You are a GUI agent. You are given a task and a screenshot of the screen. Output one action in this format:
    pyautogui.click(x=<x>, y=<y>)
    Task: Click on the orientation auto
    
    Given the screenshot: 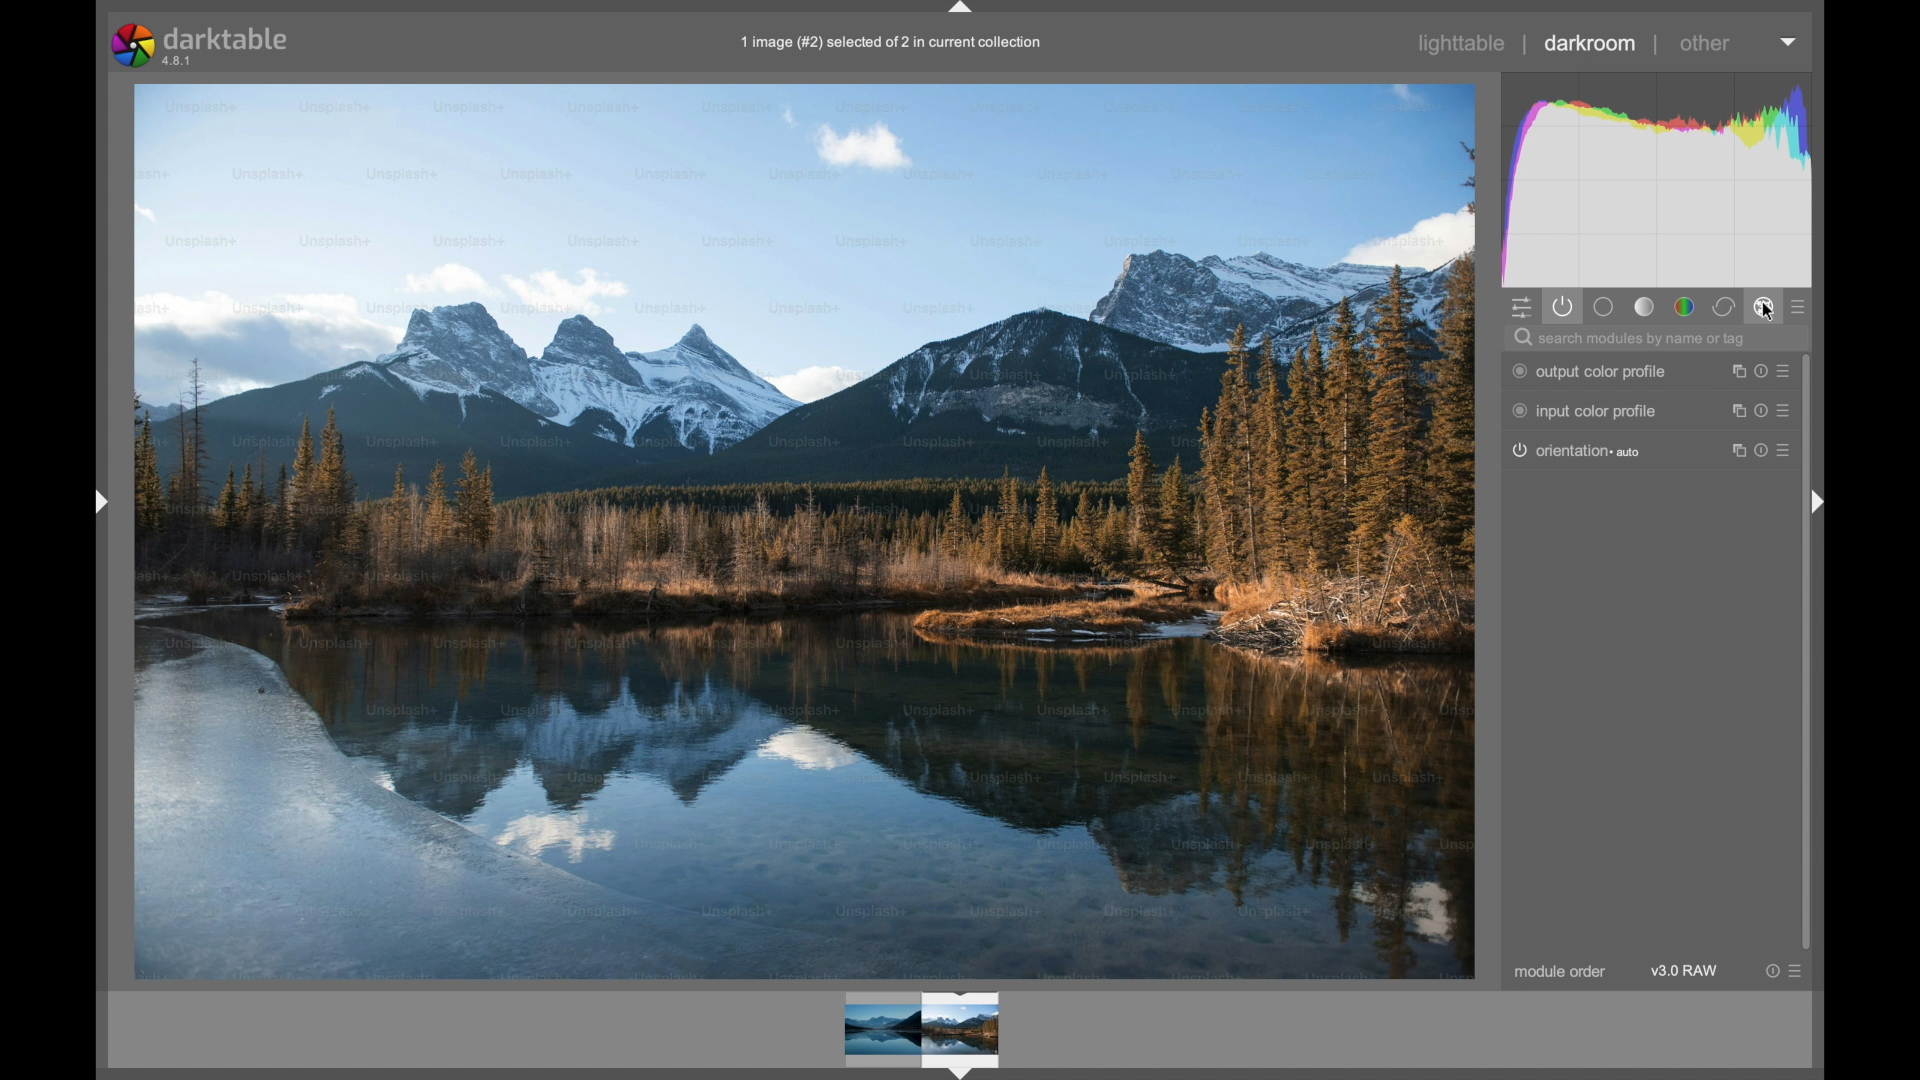 What is the action you would take?
    pyautogui.click(x=1582, y=451)
    